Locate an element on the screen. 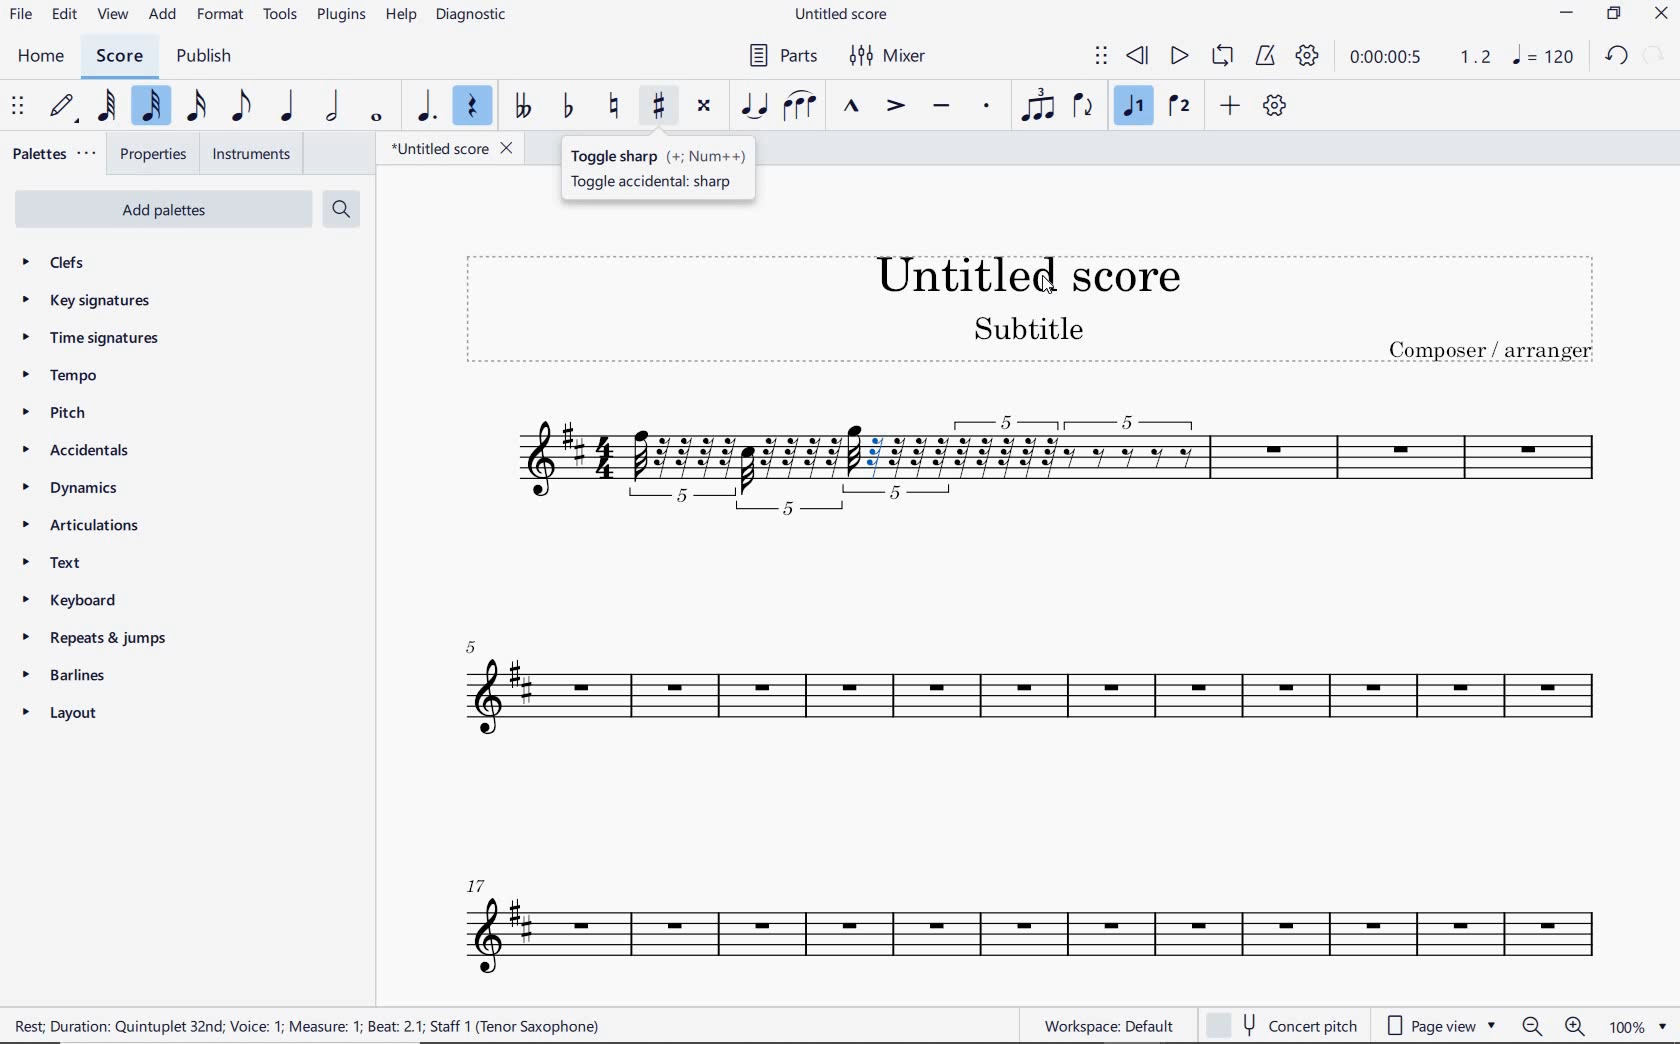 Image resolution: width=1680 pixels, height=1044 pixels. PLUGINS is located at coordinates (341, 16).